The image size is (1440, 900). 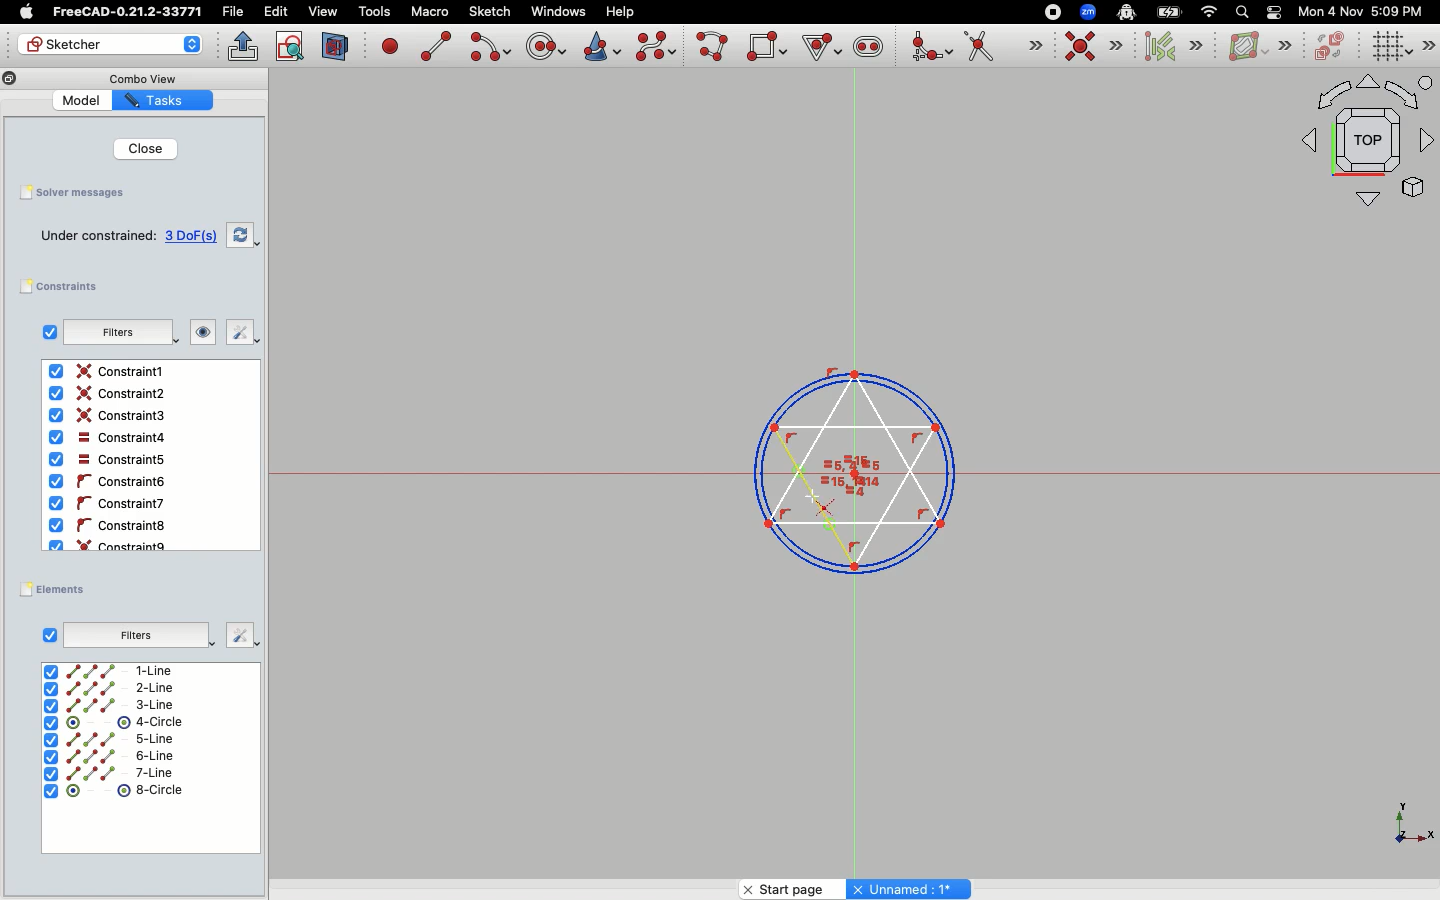 I want to click on Constraint1, so click(x=110, y=372).